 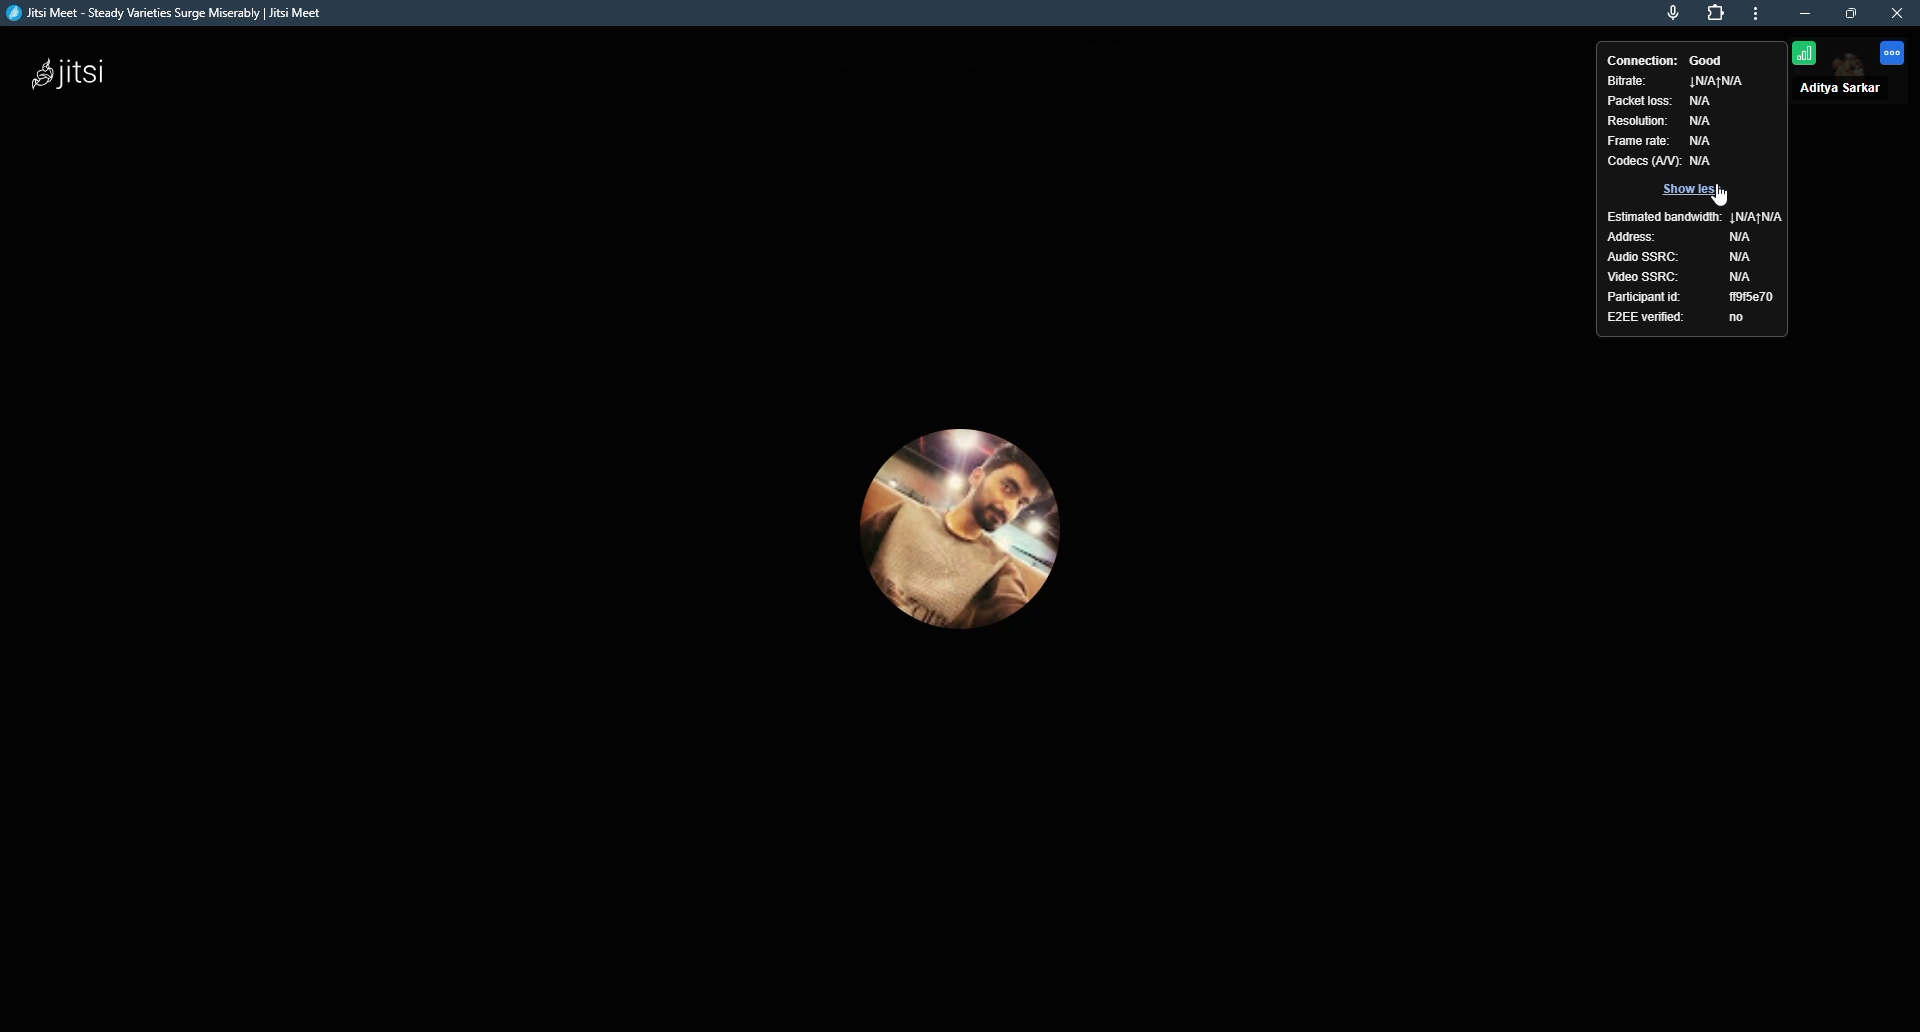 I want to click on na, so click(x=1717, y=82).